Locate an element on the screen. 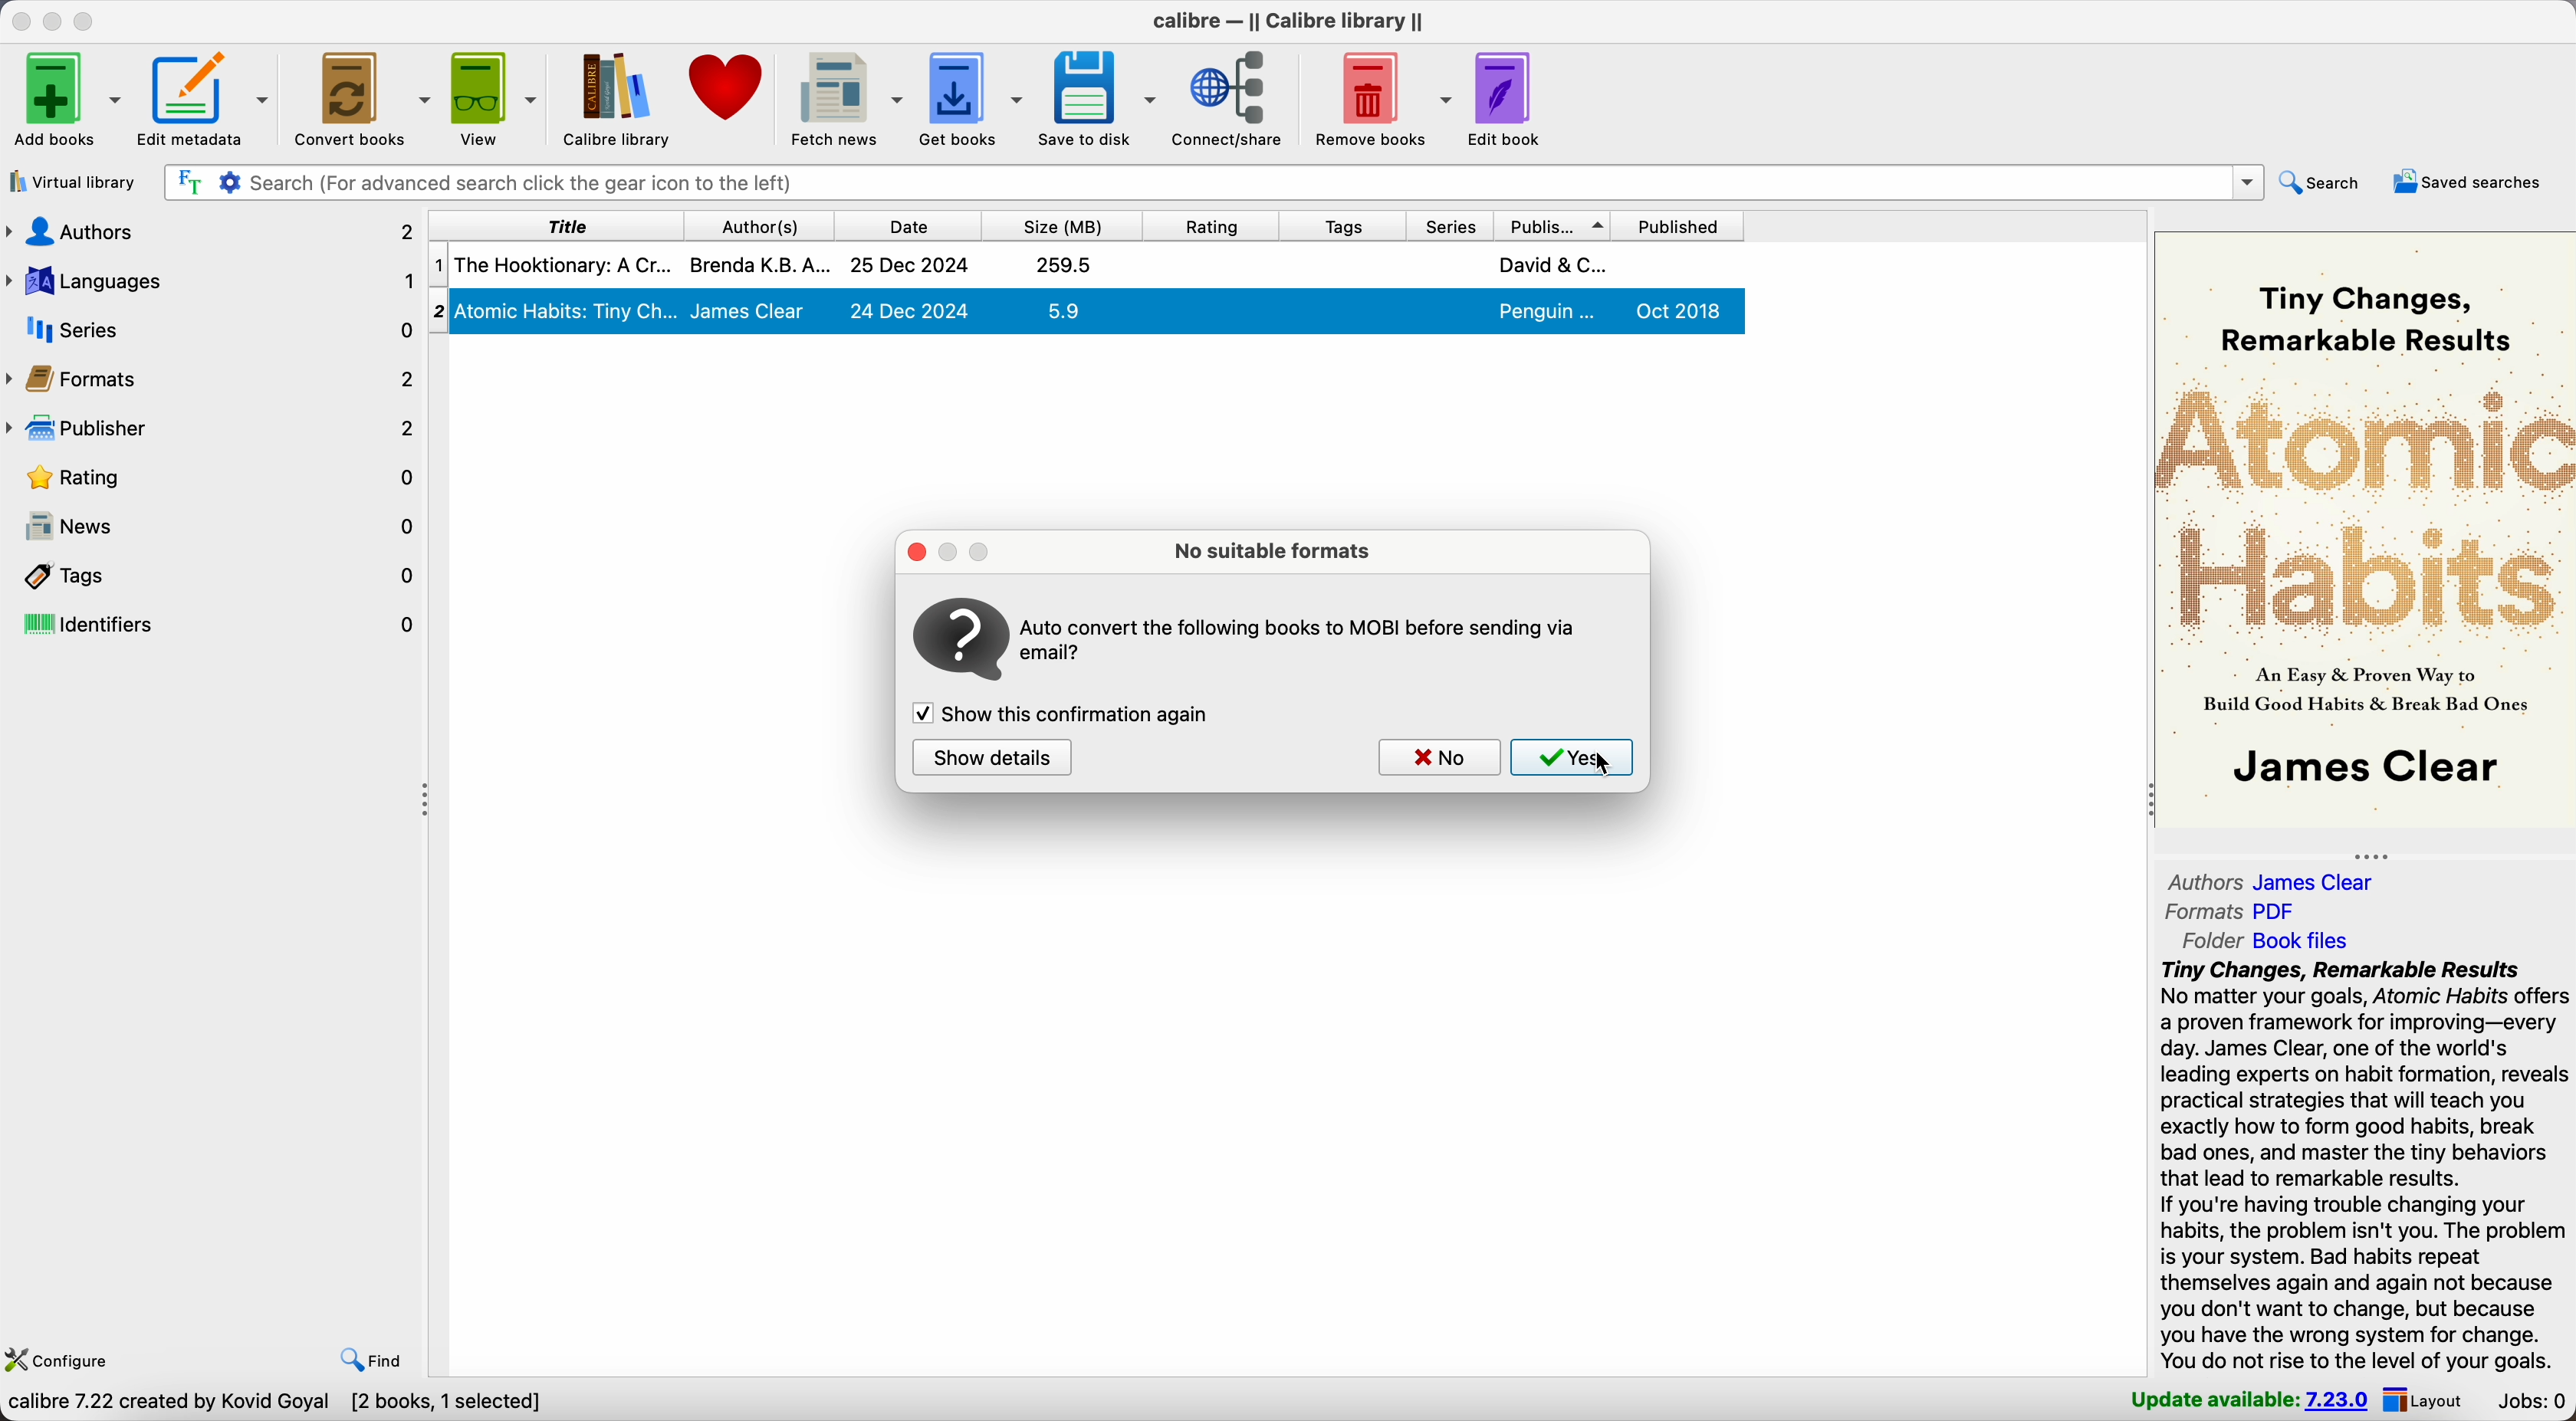  save to disk is located at coordinates (1097, 102).